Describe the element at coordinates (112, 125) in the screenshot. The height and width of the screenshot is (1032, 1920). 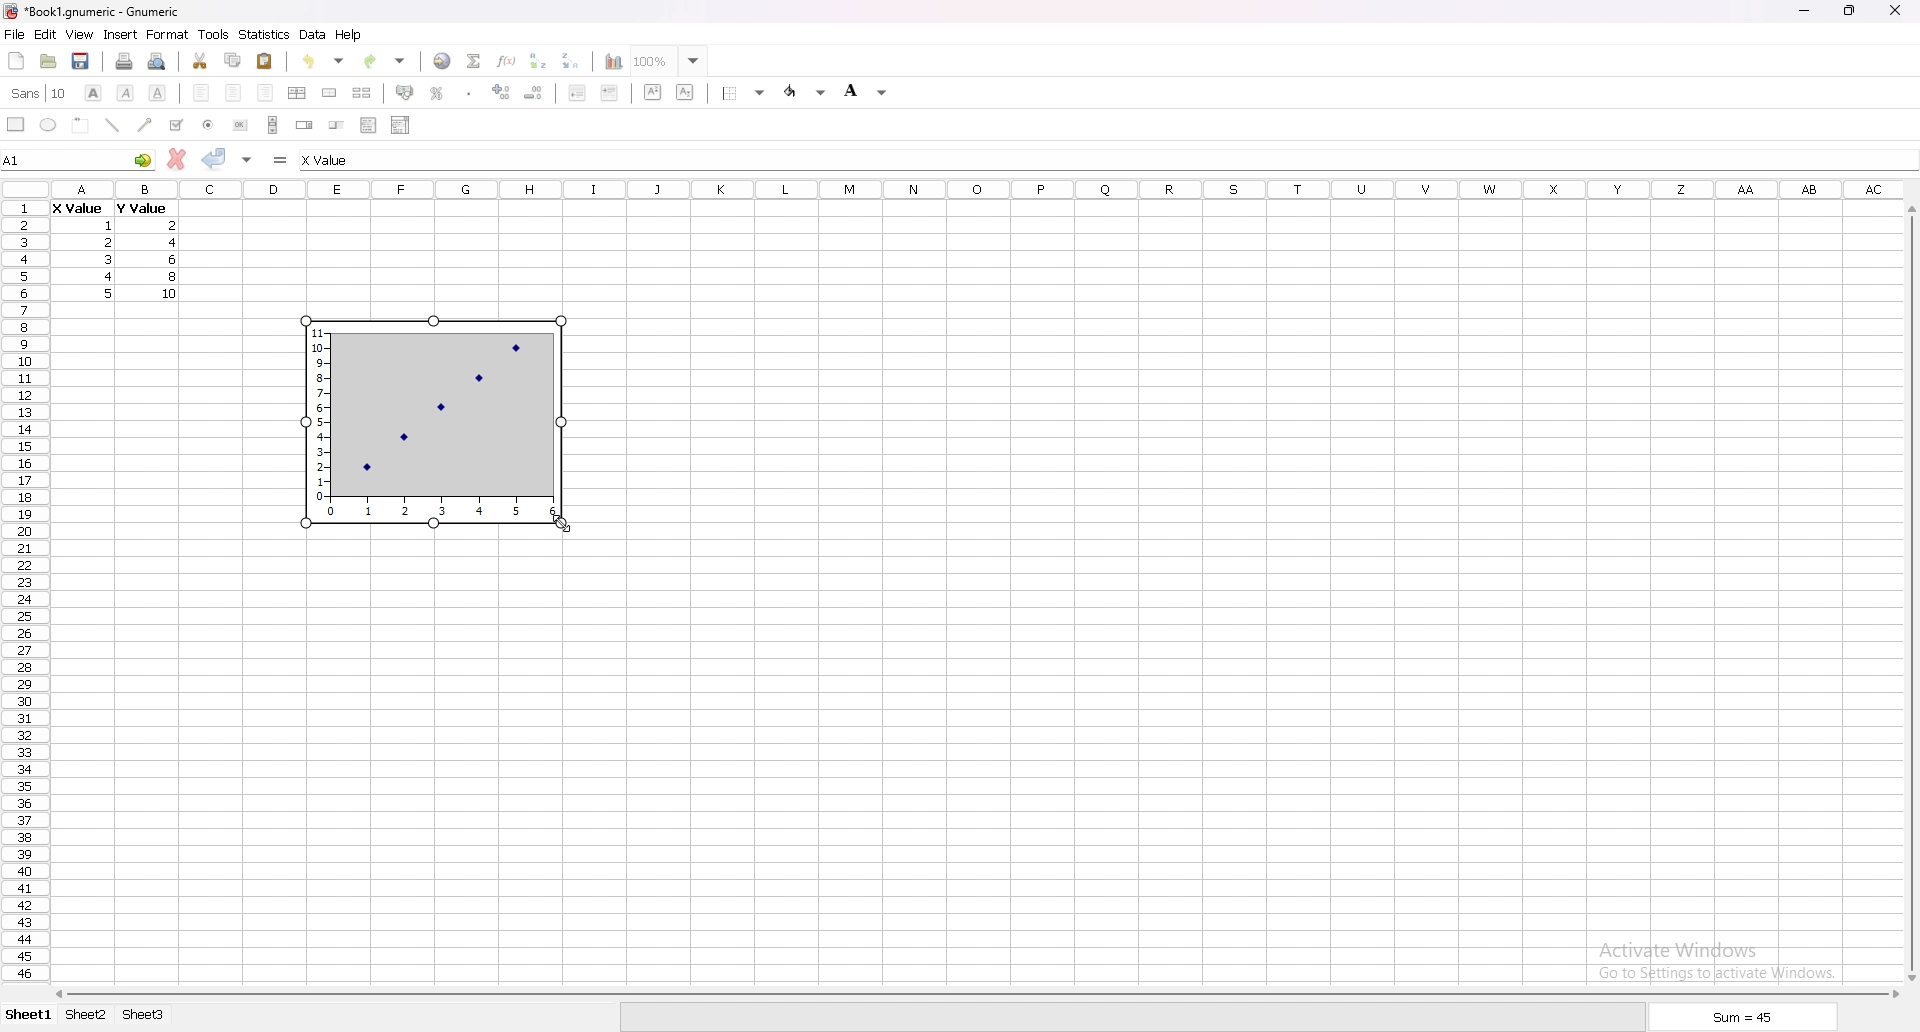
I see `line` at that location.